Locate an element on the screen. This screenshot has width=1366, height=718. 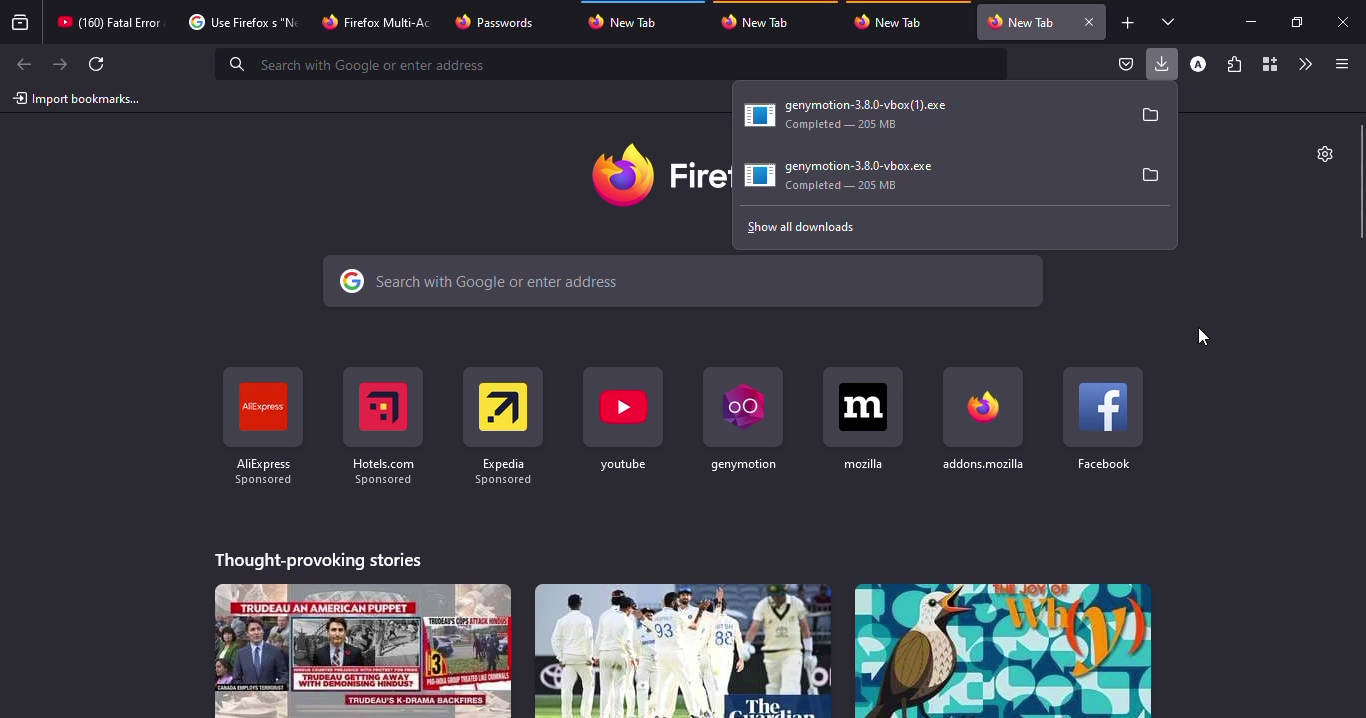
folder is located at coordinates (1152, 174).